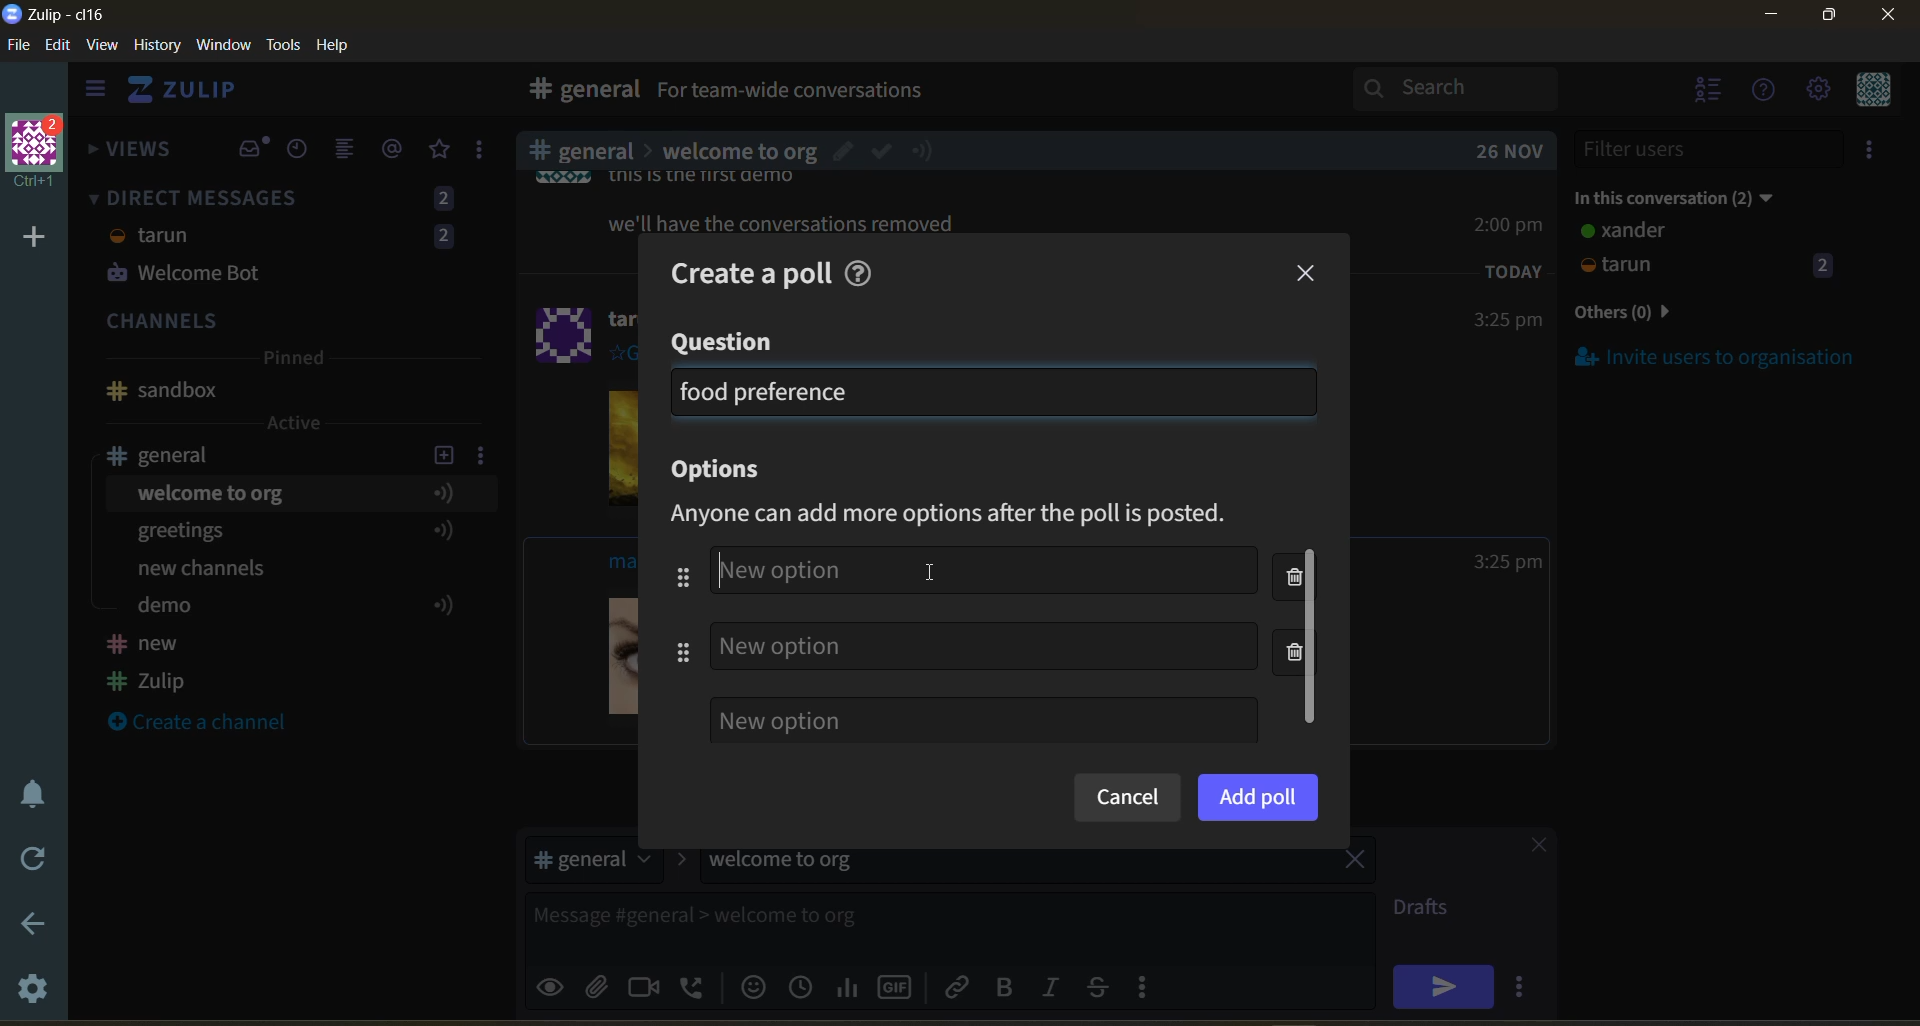 The height and width of the screenshot is (1026, 1920). What do you see at coordinates (1529, 848) in the screenshot?
I see `close` at bounding box center [1529, 848].